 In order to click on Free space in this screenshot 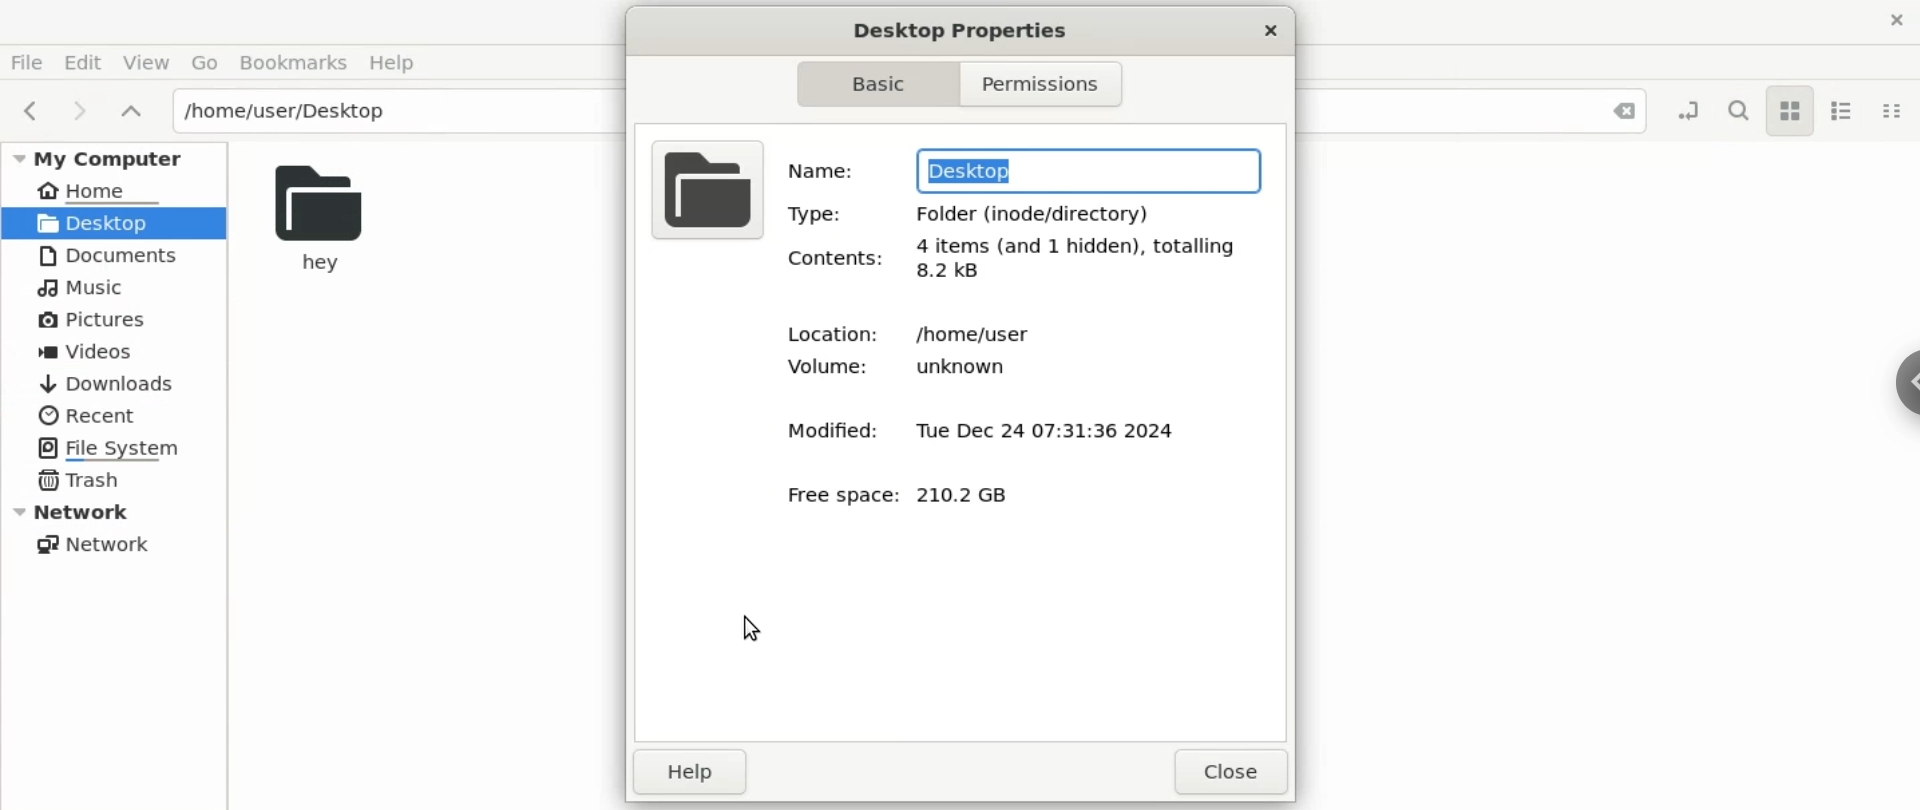, I will do `click(838, 502)`.